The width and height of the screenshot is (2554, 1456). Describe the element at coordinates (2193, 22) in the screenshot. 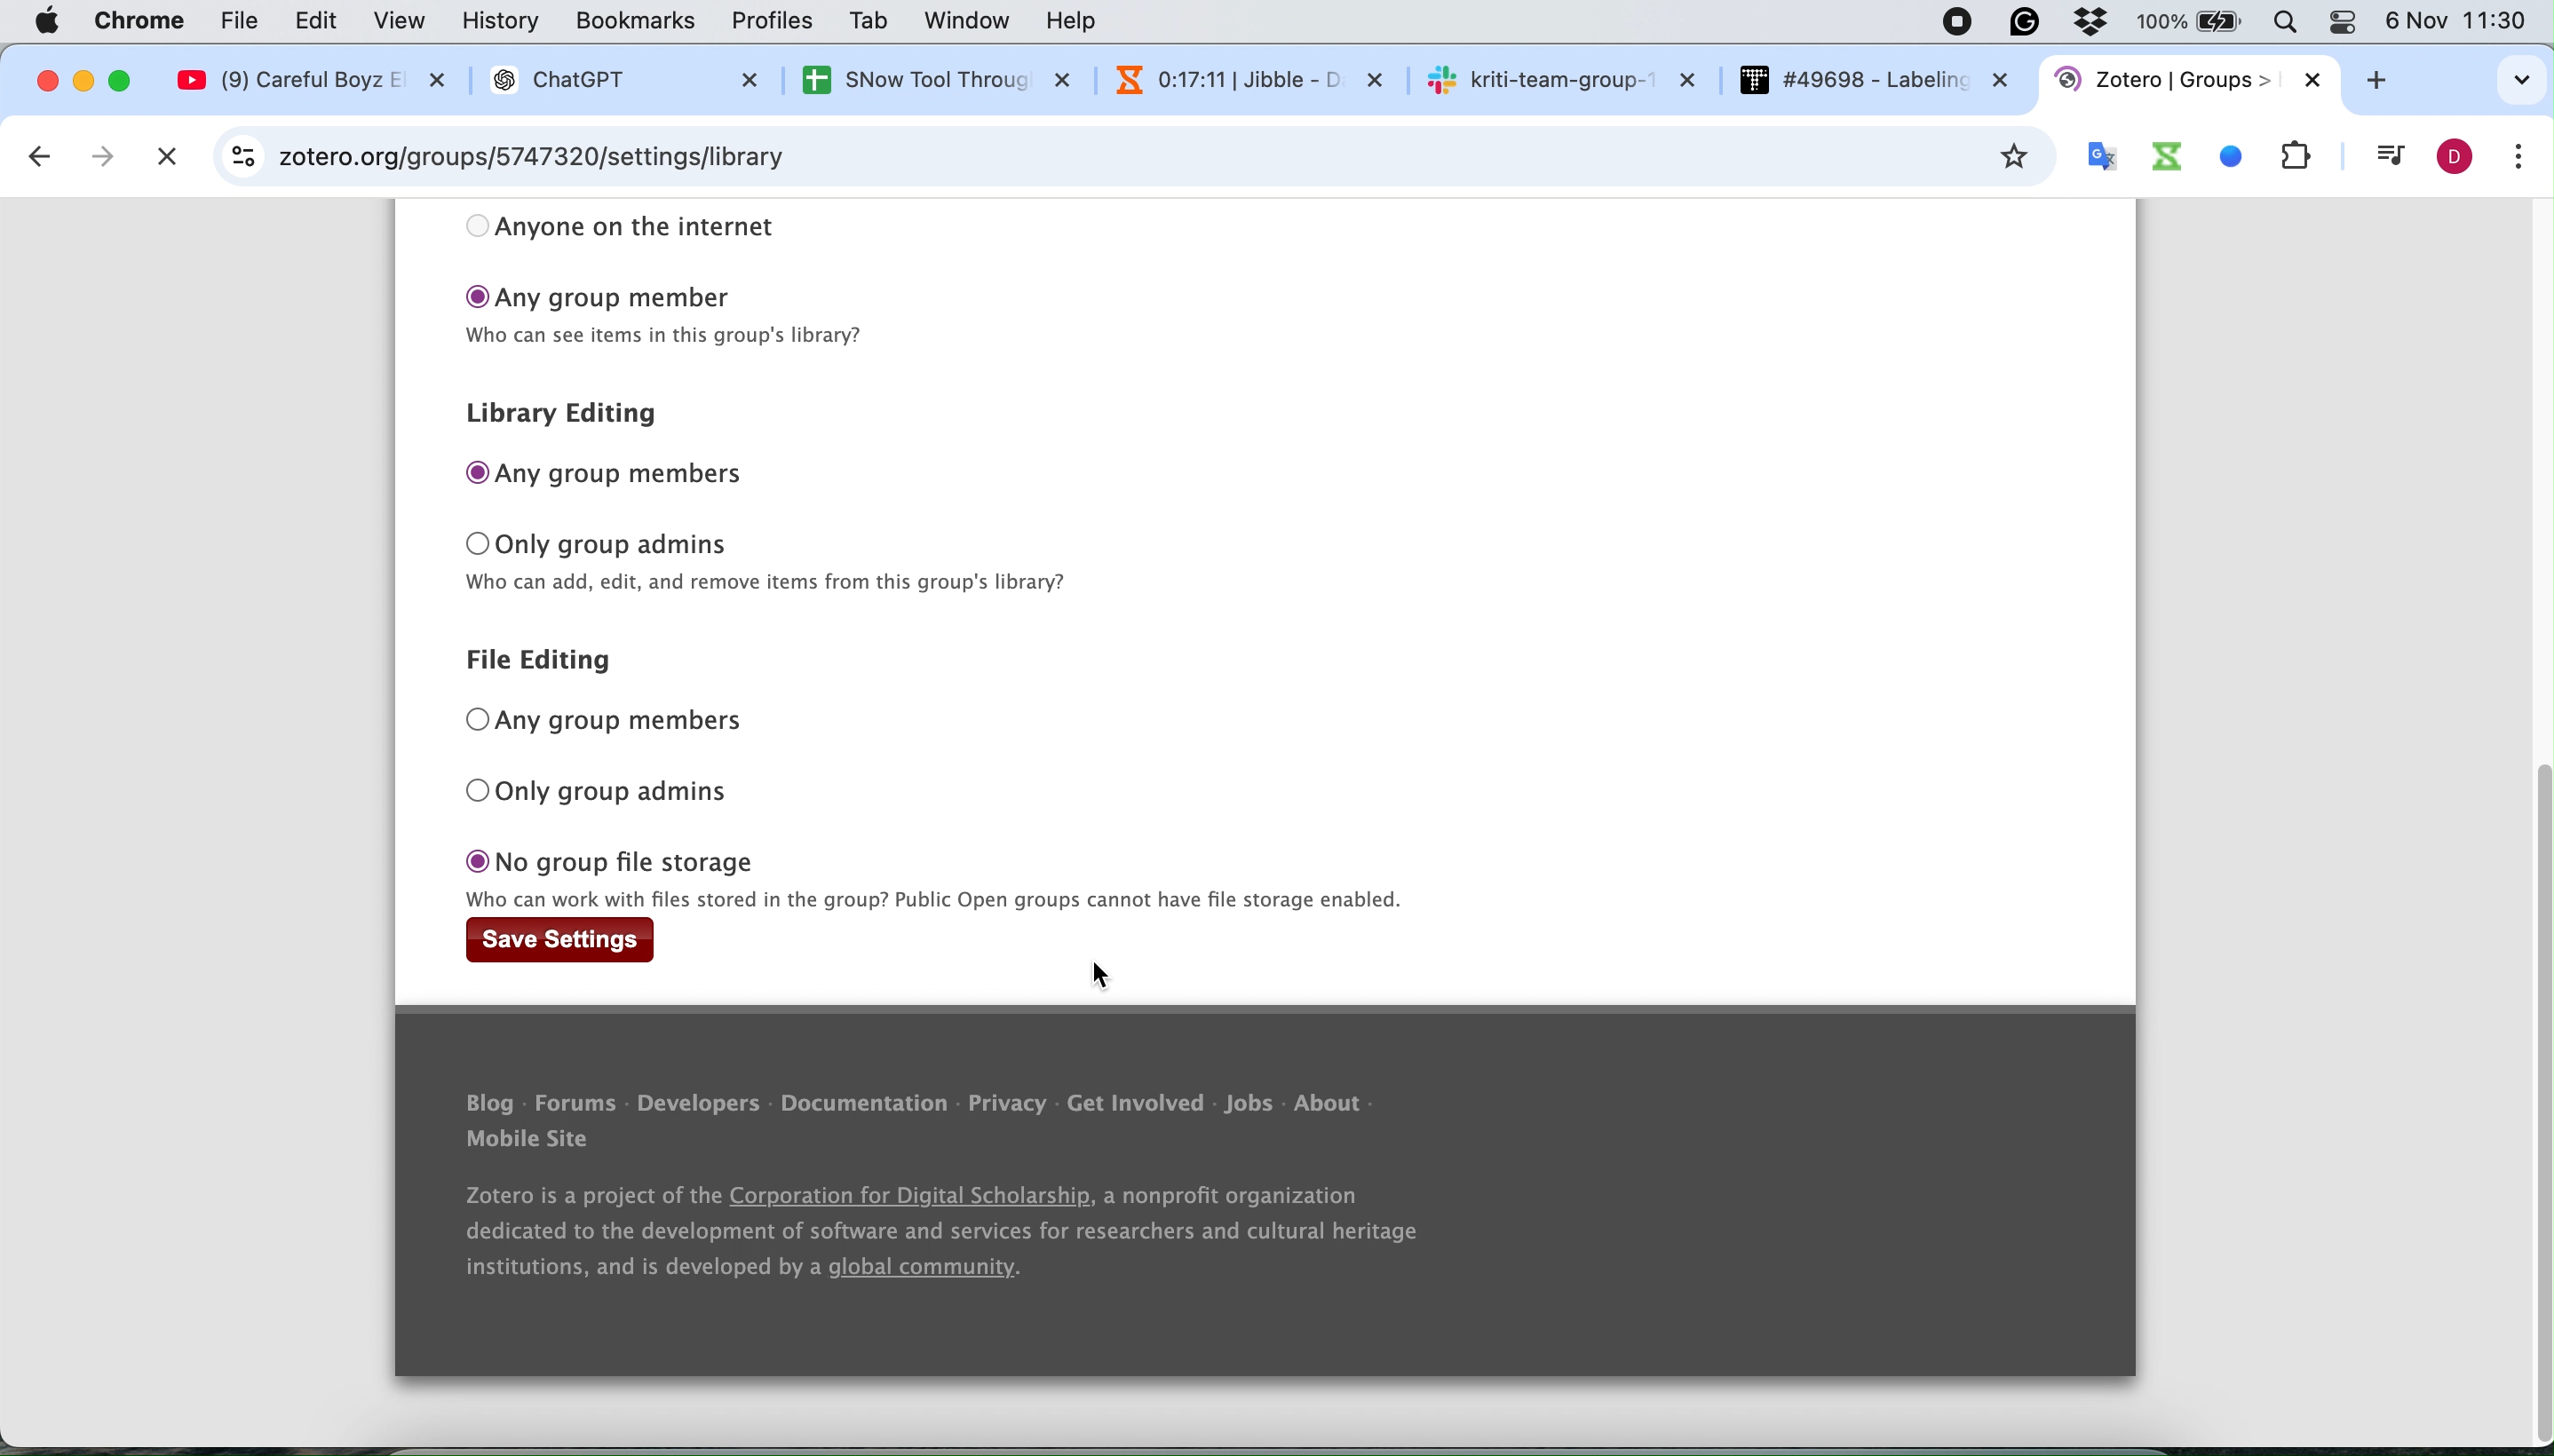

I see `Battery percentage` at that location.